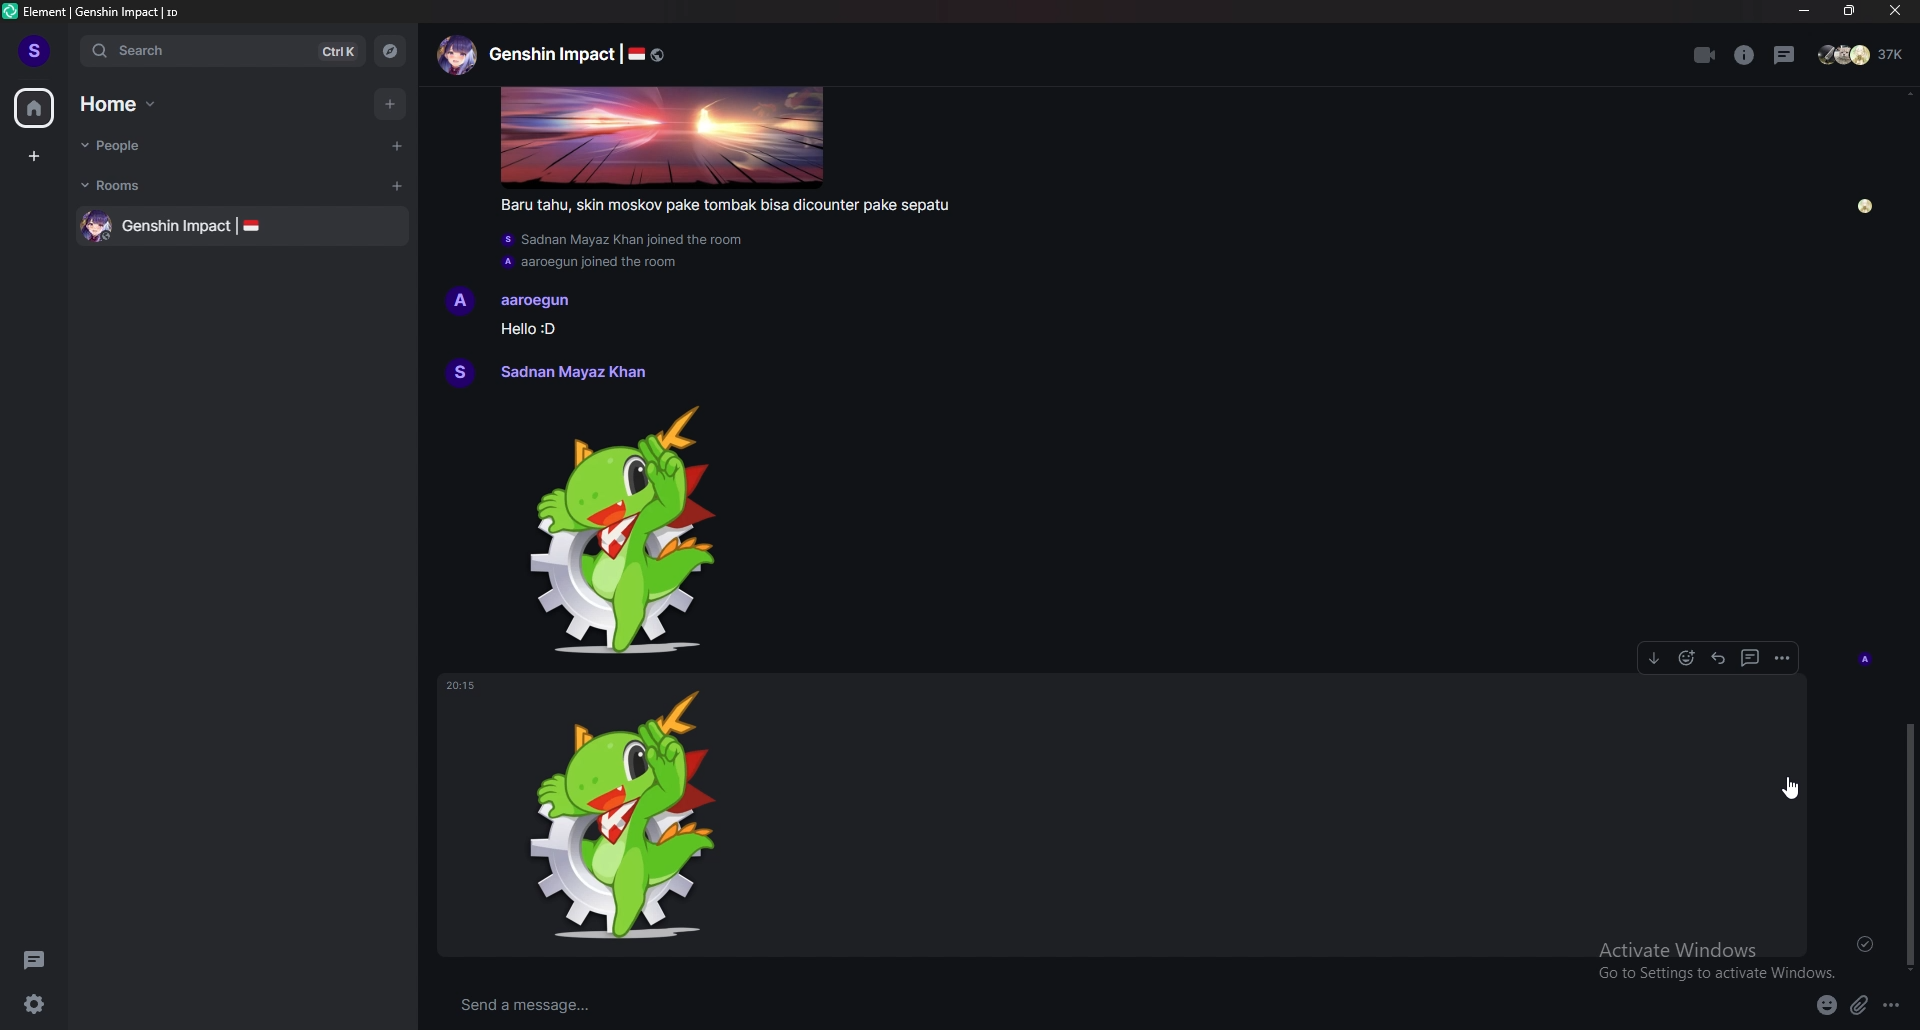 Image resolution: width=1920 pixels, height=1030 pixels. Describe the element at coordinates (395, 145) in the screenshot. I see `start chat` at that location.